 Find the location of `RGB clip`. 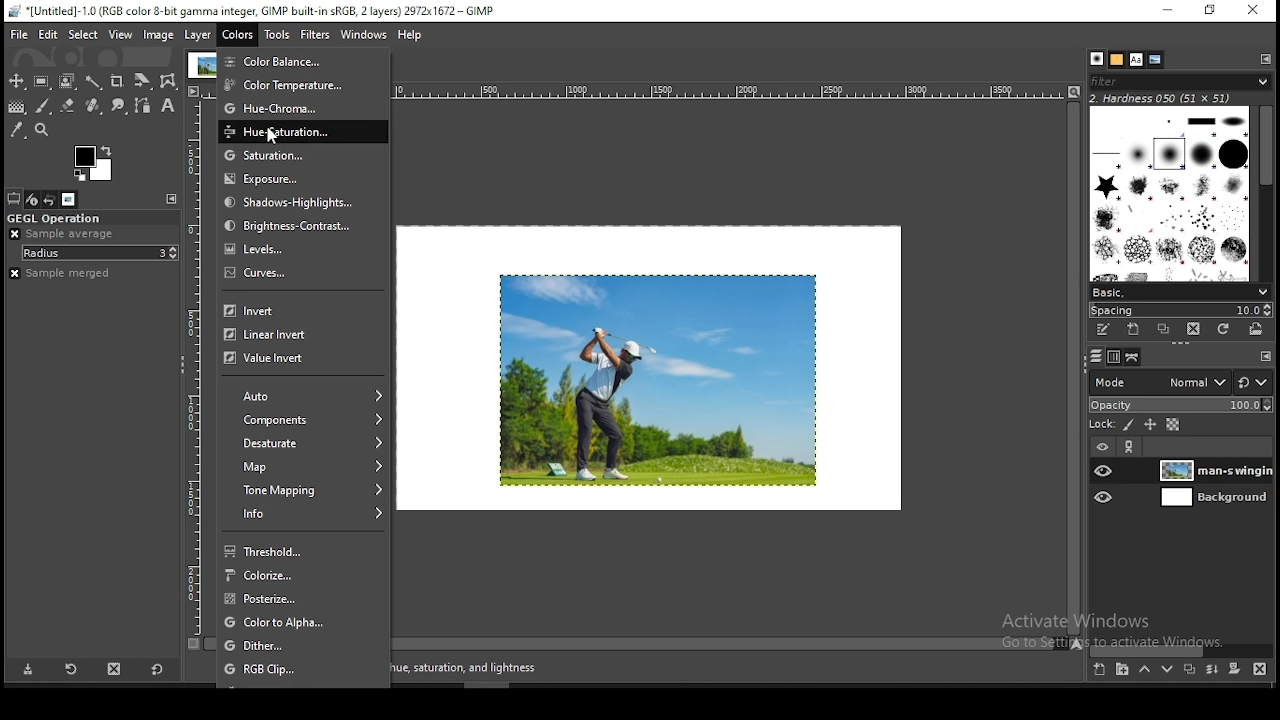

RGB clip is located at coordinates (304, 668).